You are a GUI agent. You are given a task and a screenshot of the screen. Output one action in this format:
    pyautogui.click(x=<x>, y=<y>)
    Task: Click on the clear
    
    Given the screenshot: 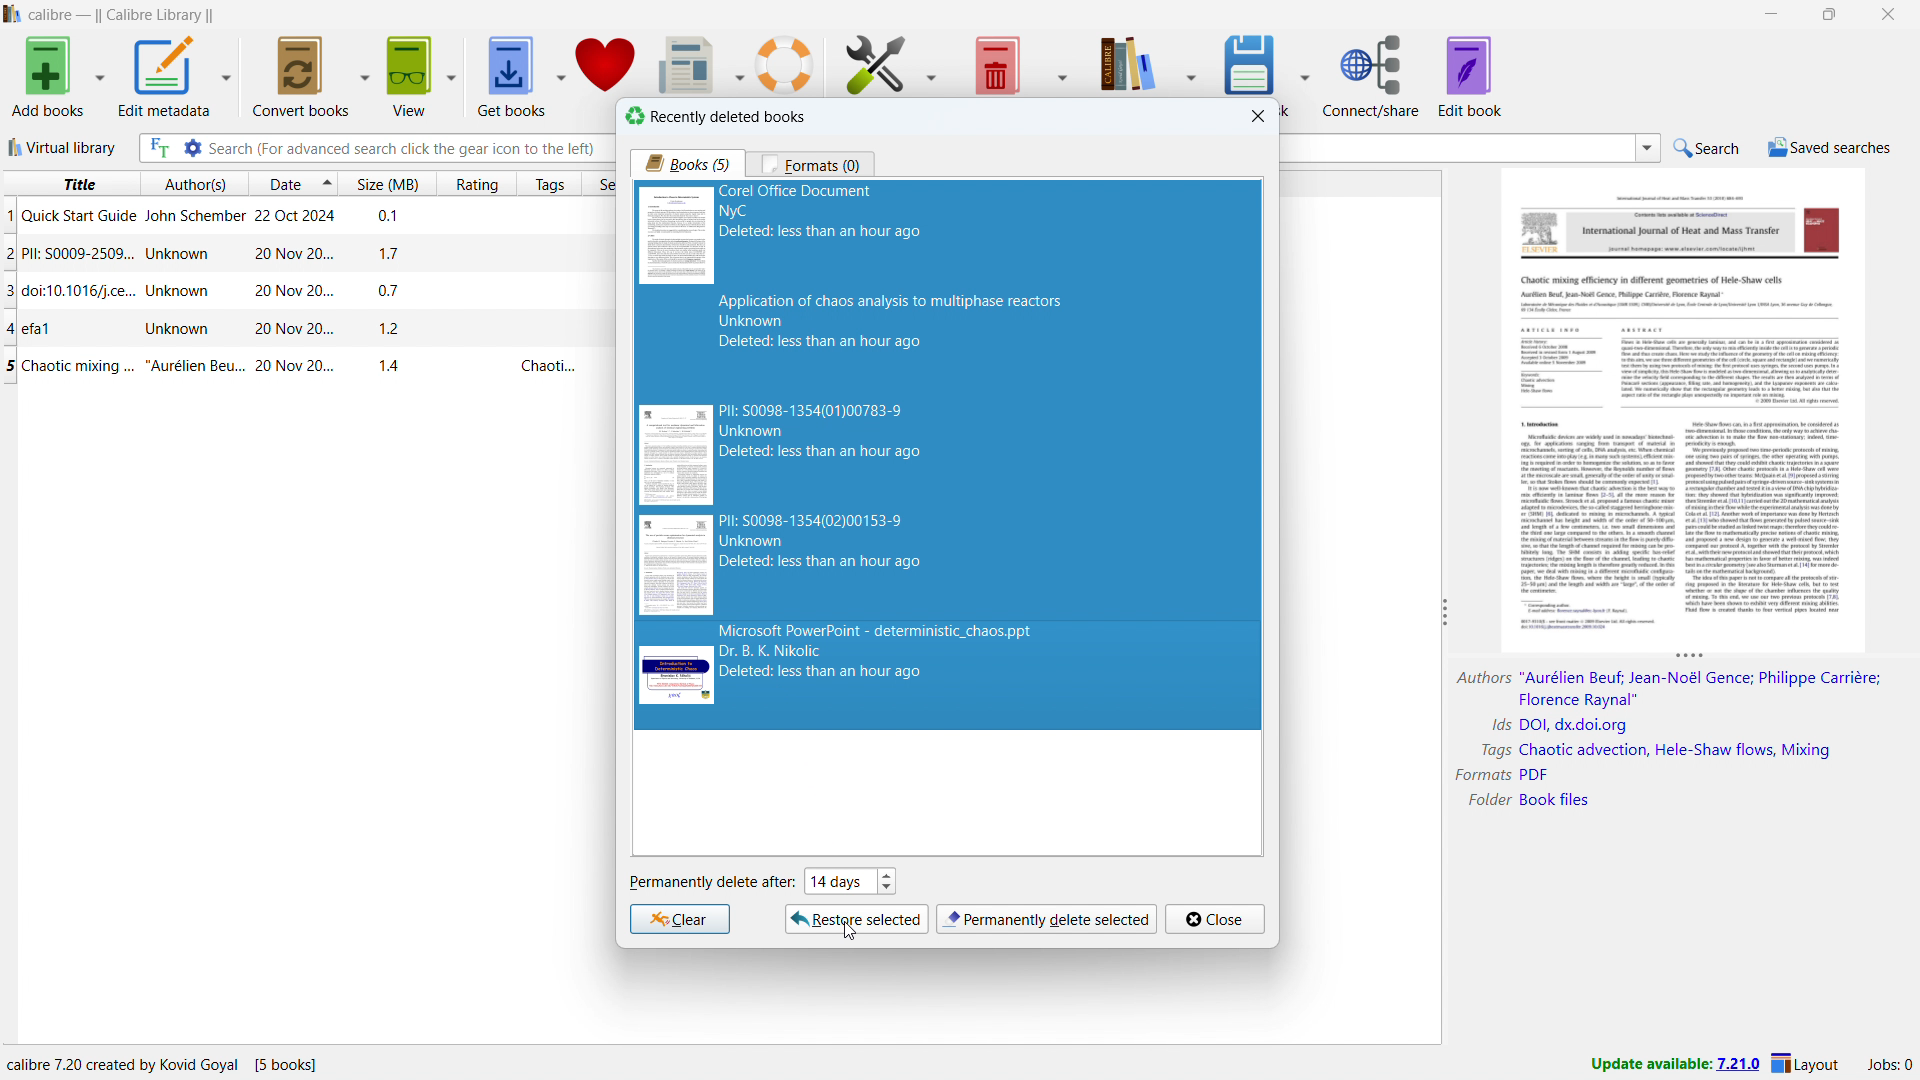 What is the action you would take?
    pyautogui.click(x=679, y=919)
    